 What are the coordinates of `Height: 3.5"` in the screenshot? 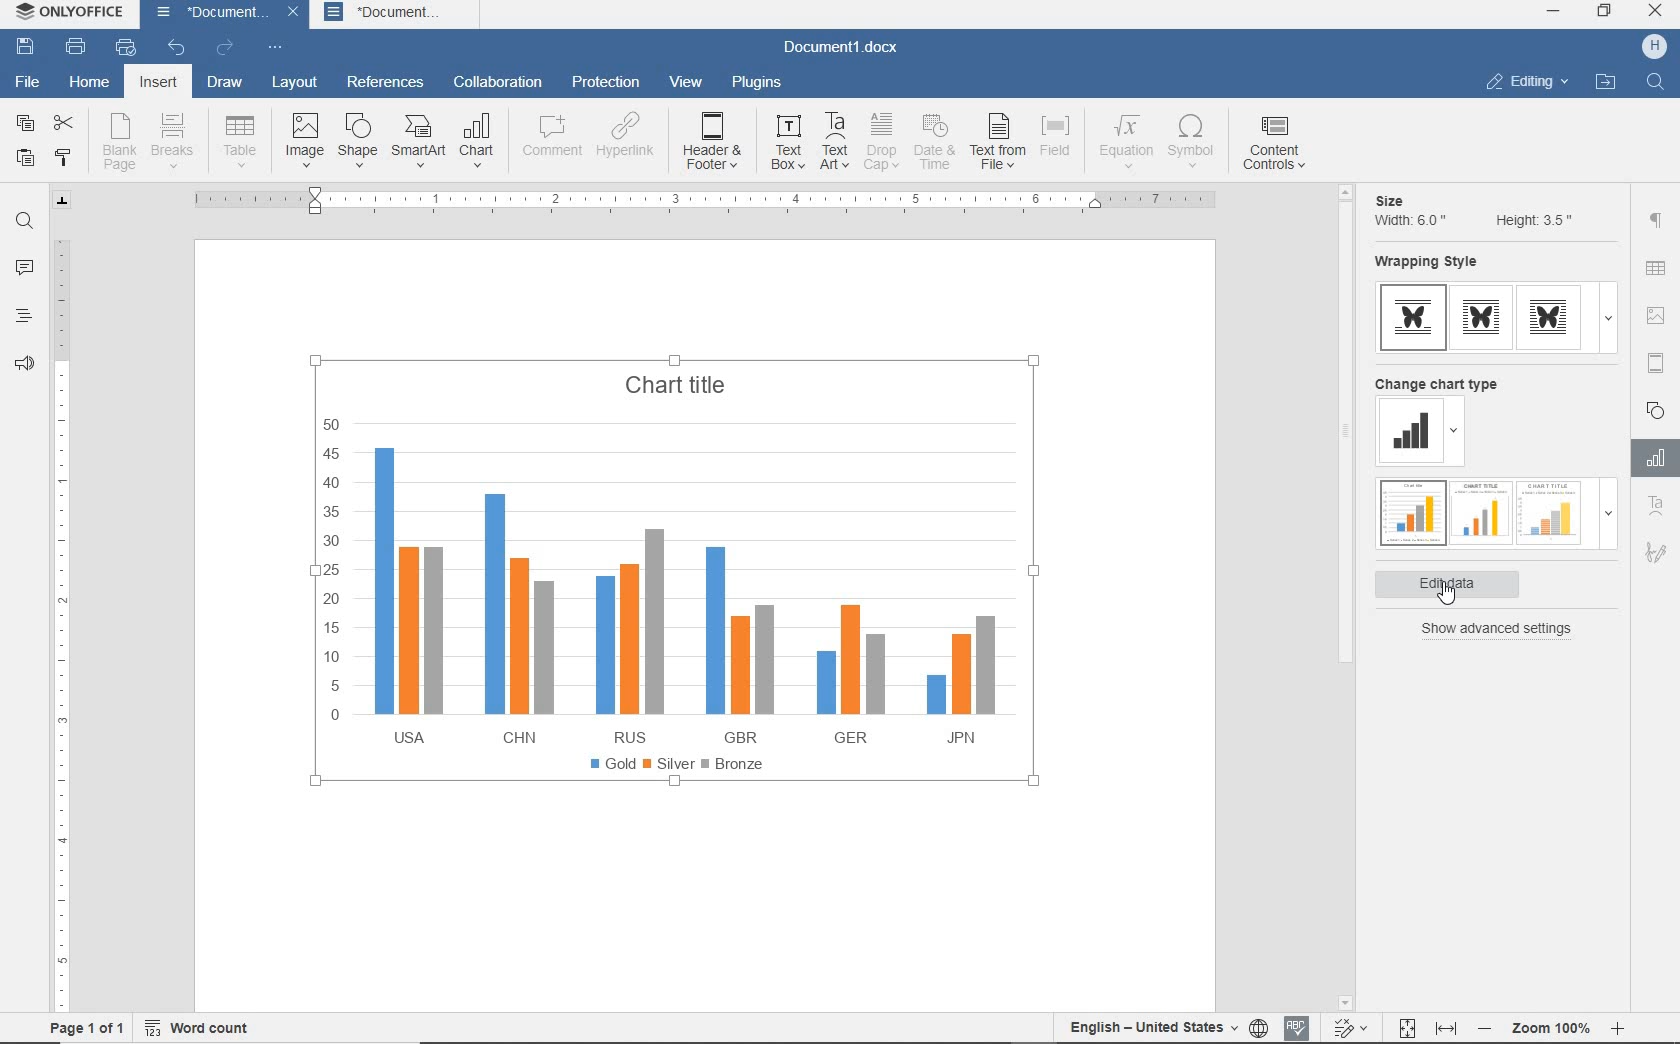 It's located at (1531, 219).